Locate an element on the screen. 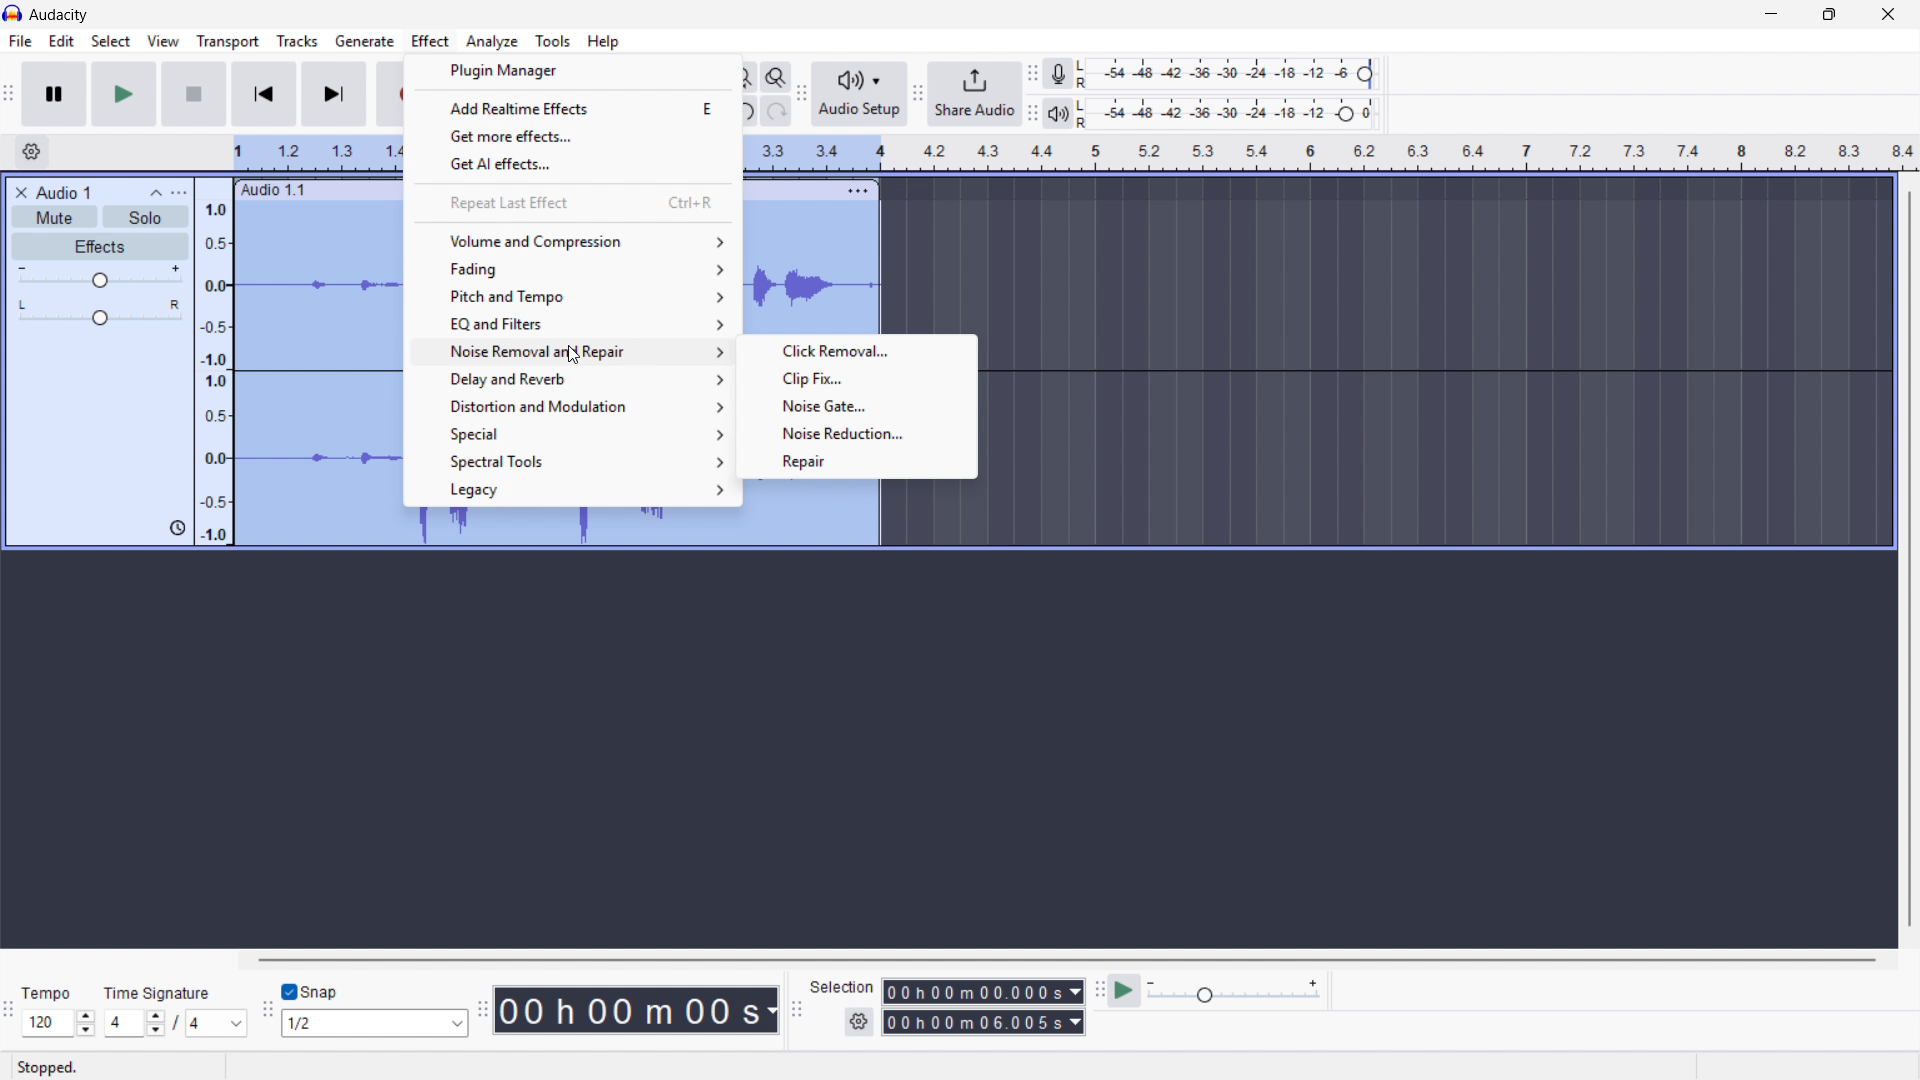 The width and height of the screenshot is (1920, 1080). Time signature toolbar is located at coordinates (10, 1013).